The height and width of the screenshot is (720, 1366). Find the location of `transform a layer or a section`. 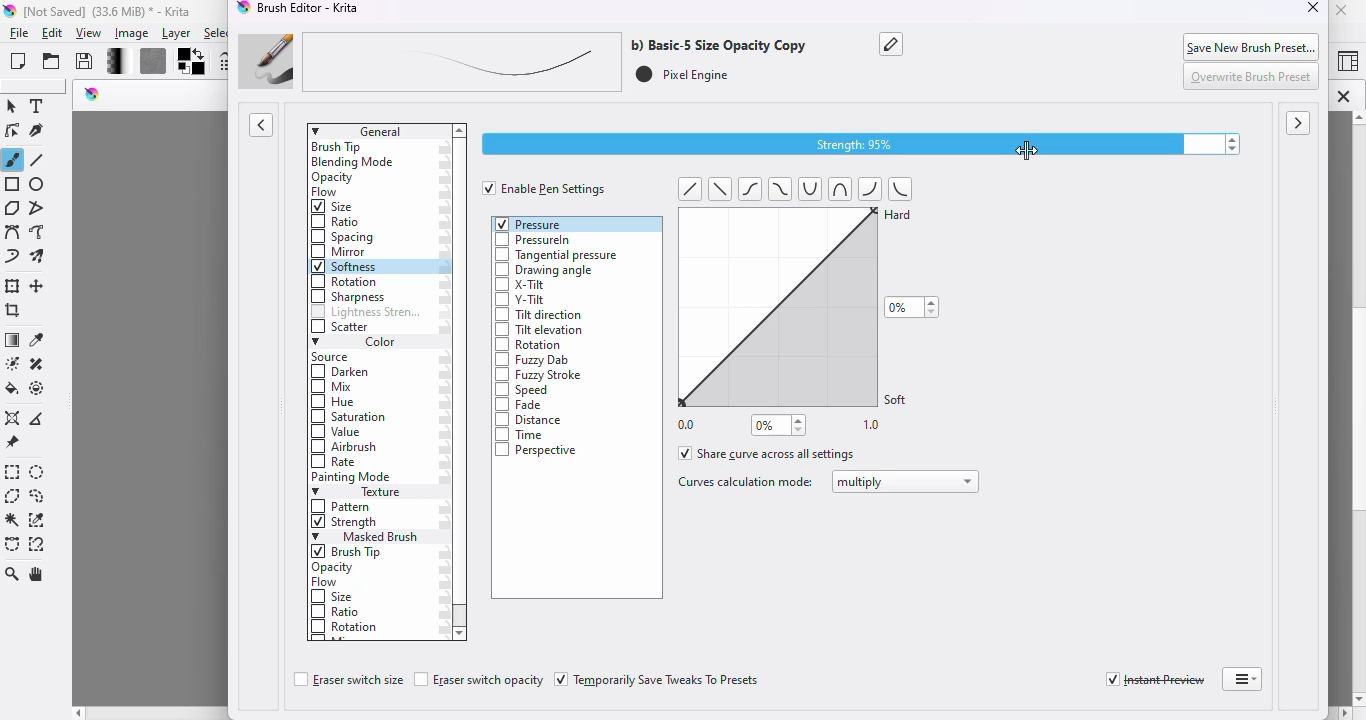

transform a layer or a section is located at coordinates (13, 286).